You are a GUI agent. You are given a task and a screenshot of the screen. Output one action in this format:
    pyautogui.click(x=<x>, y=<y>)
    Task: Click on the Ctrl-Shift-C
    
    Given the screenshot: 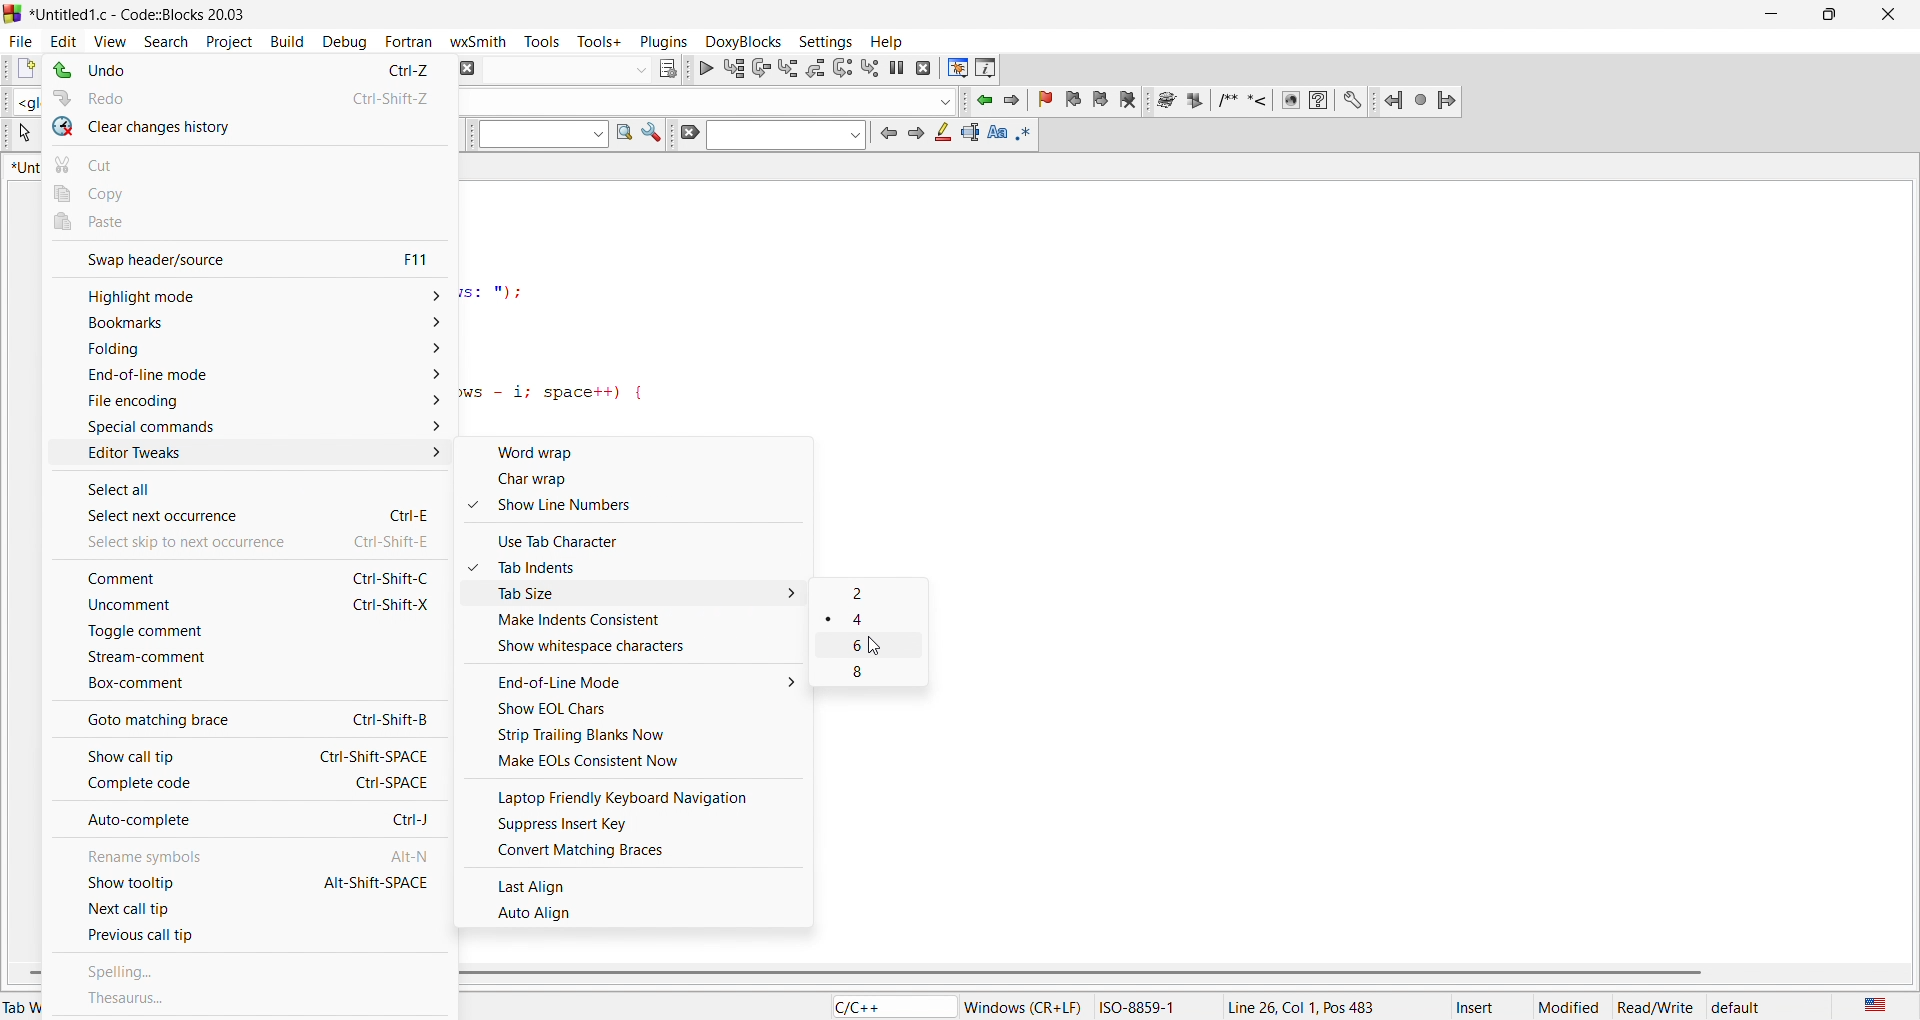 What is the action you would take?
    pyautogui.click(x=390, y=579)
    